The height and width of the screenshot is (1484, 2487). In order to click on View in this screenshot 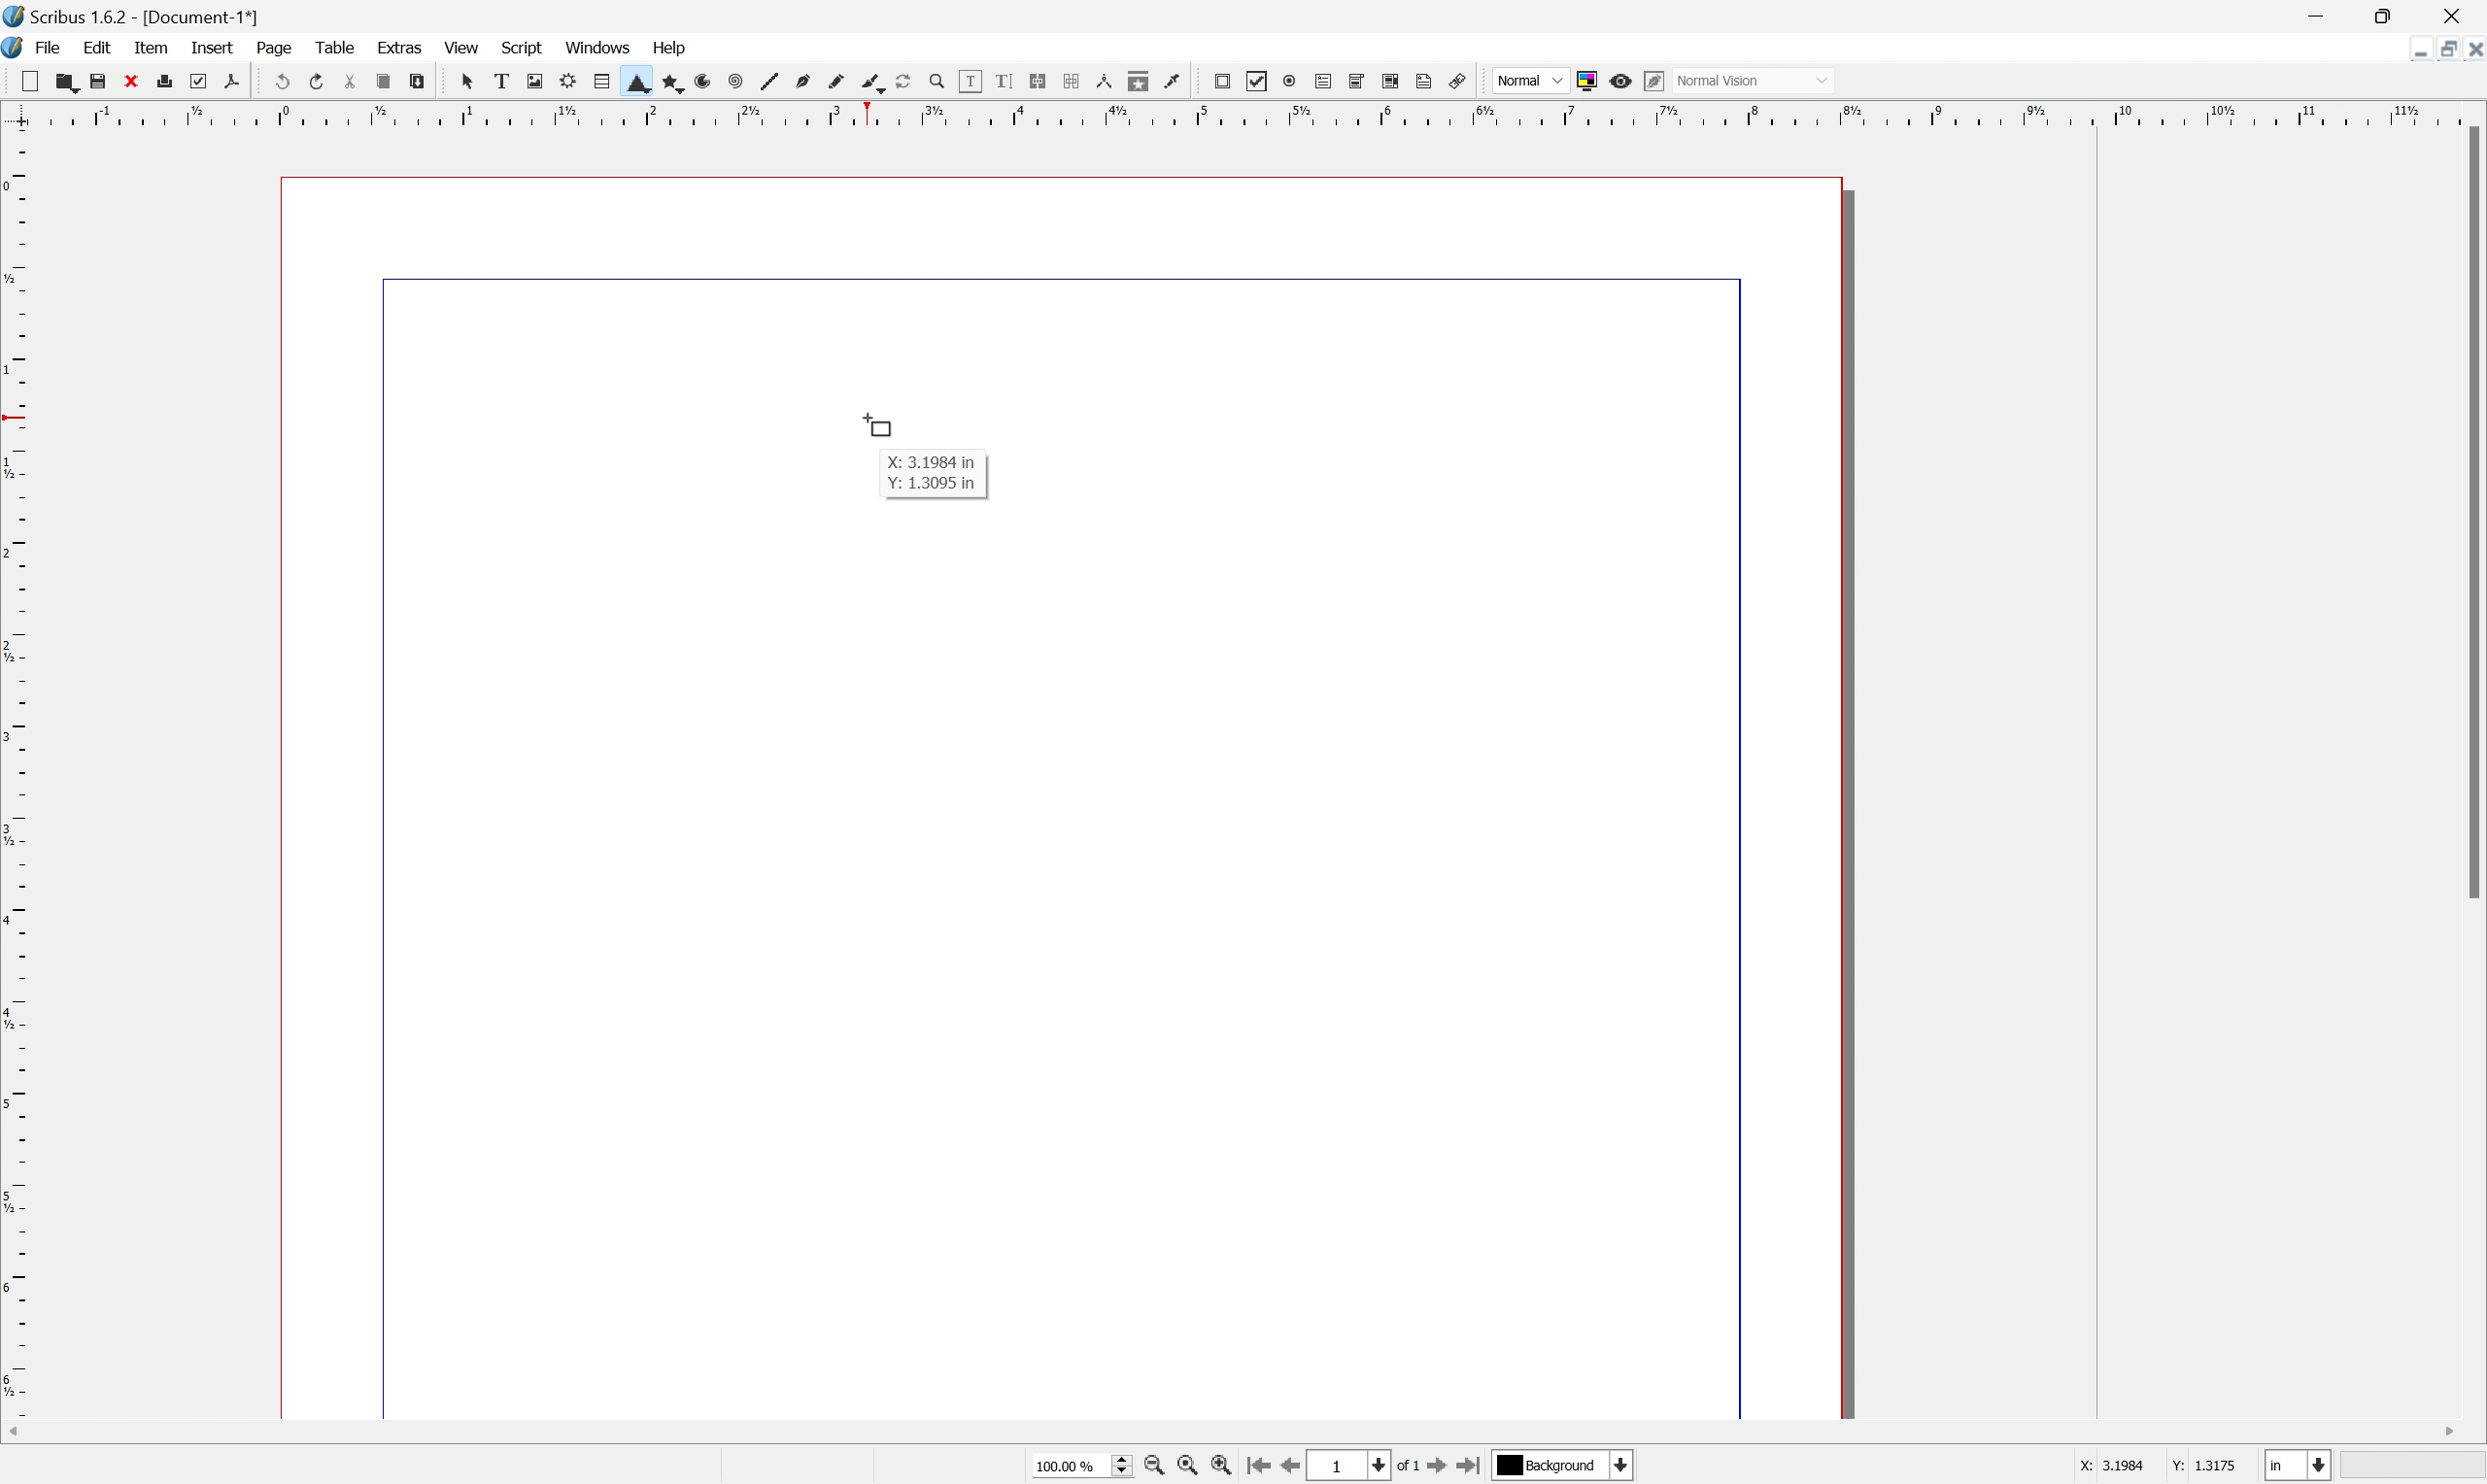, I will do `click(465, 47)`.